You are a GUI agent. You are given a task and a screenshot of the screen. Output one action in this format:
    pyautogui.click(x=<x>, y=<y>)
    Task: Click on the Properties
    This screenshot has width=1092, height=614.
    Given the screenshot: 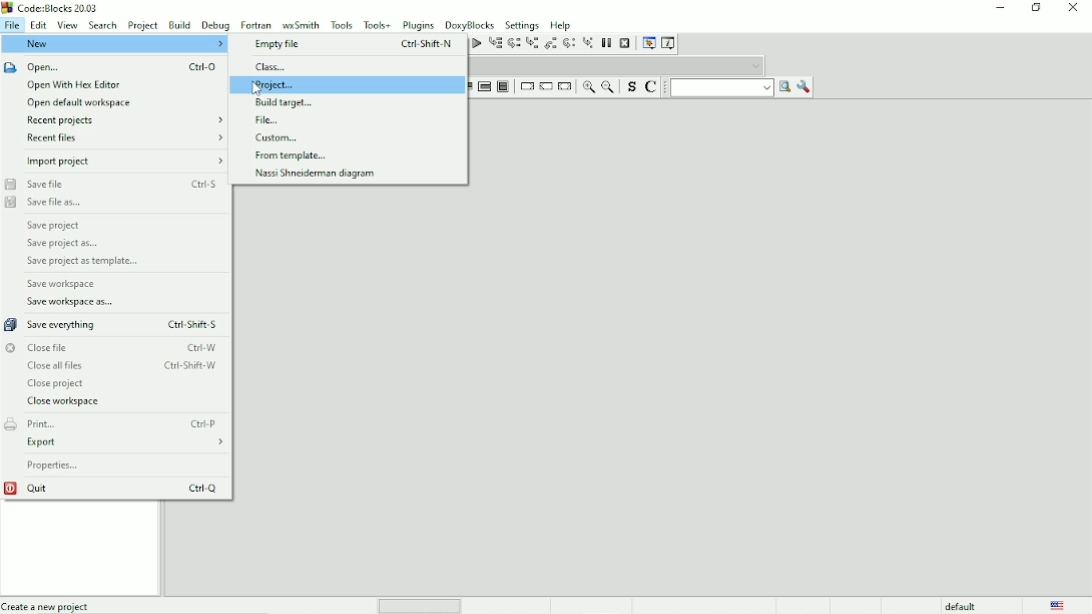 What is the action you would take?
    pyautogui.click(x=55, y=466)
    